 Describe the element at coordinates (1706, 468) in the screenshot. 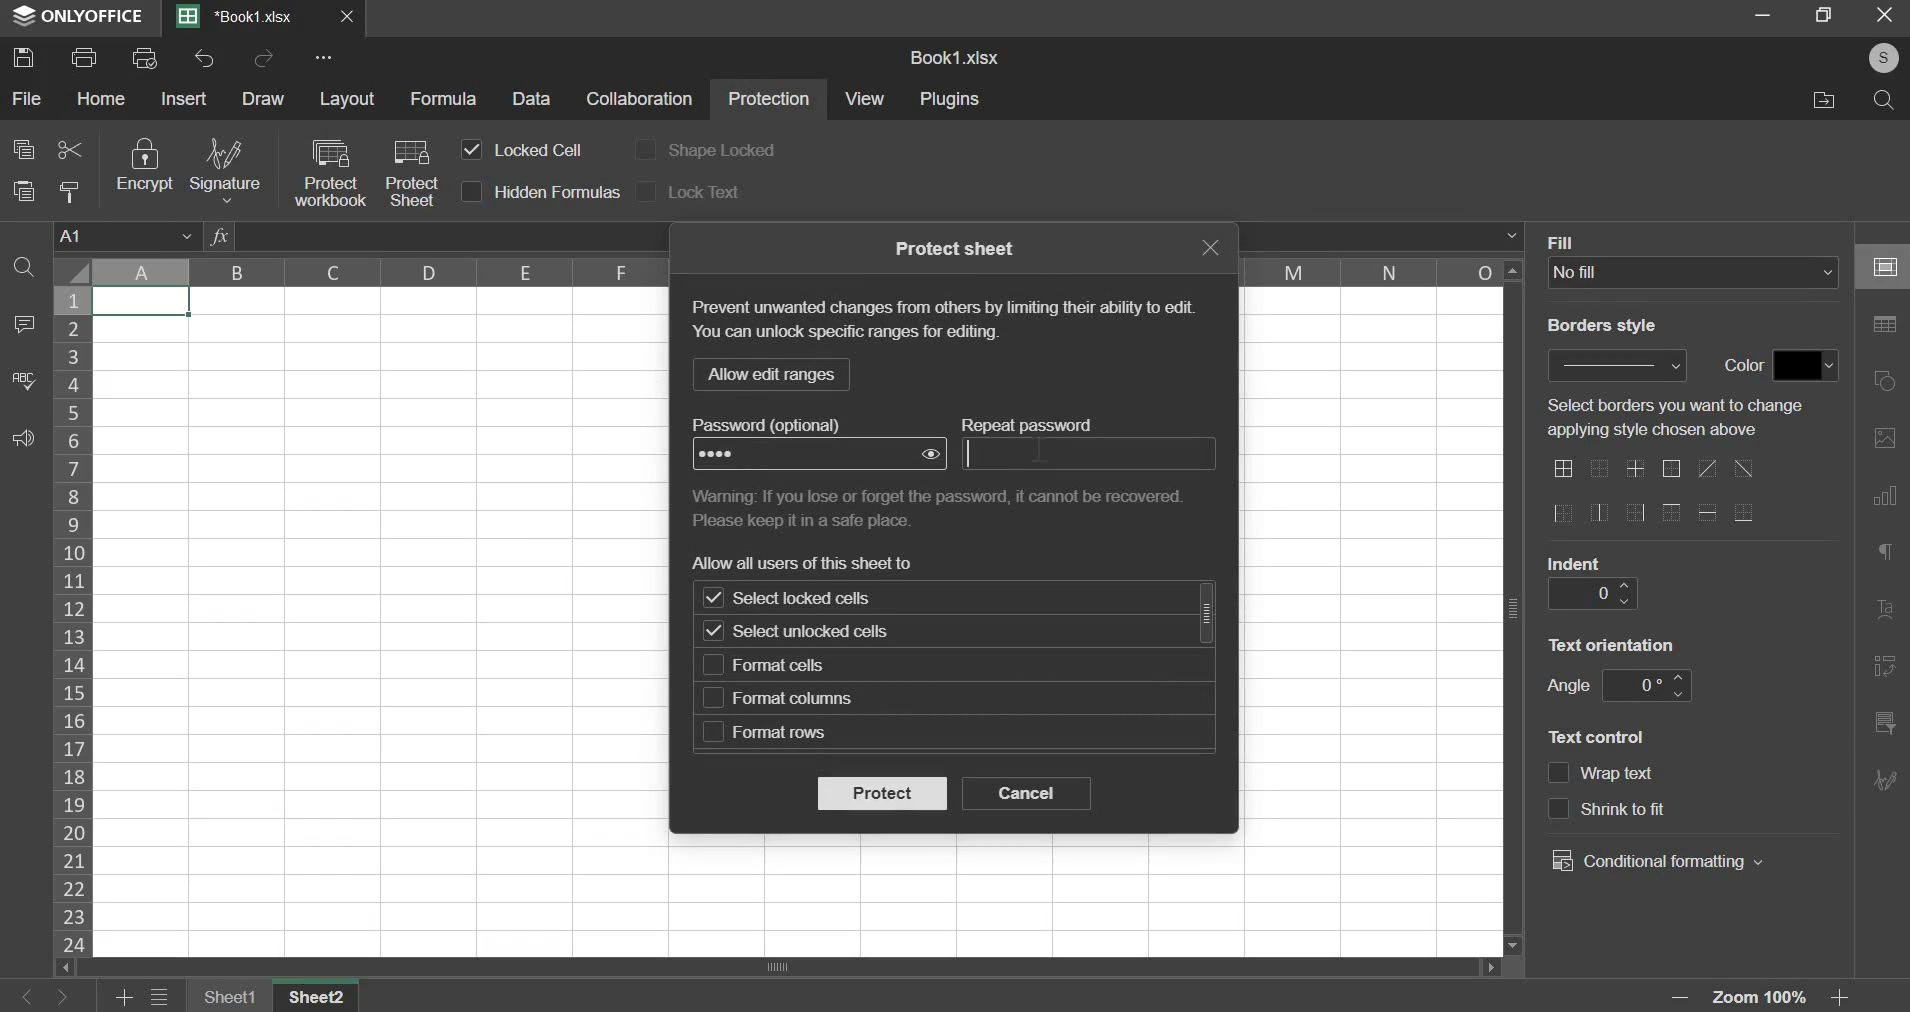

I see `border options` at that location.